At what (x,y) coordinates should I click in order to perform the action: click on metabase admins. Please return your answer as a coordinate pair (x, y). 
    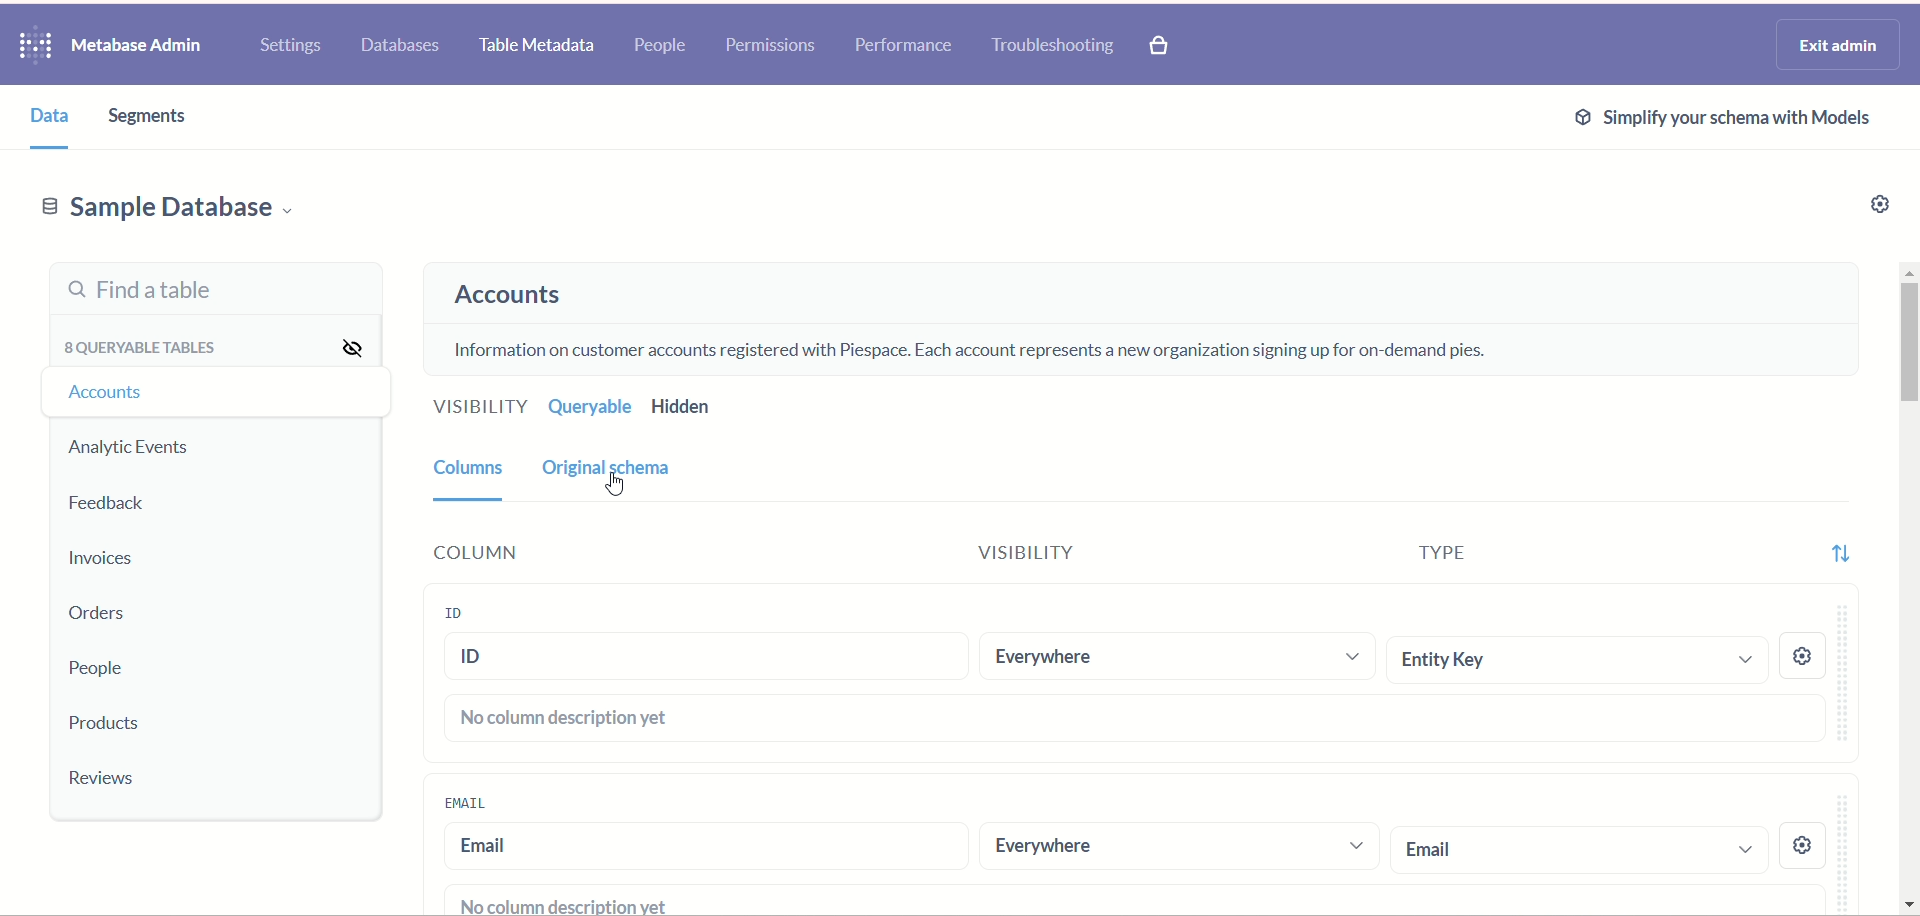
    Looking at the image, I should click on (136, 46).